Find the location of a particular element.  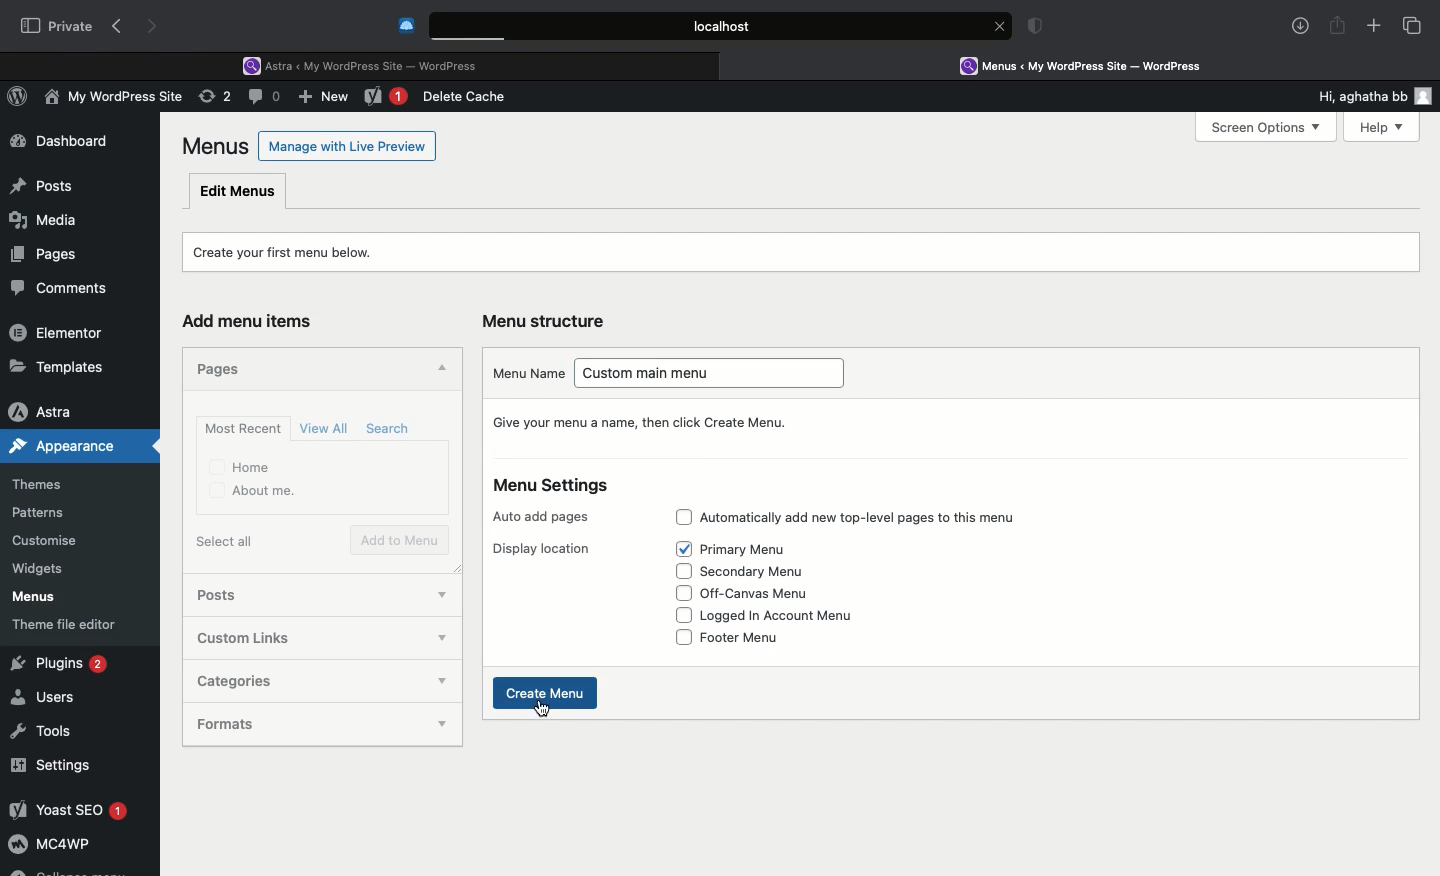

Check box is located at coordinates (679, 615).